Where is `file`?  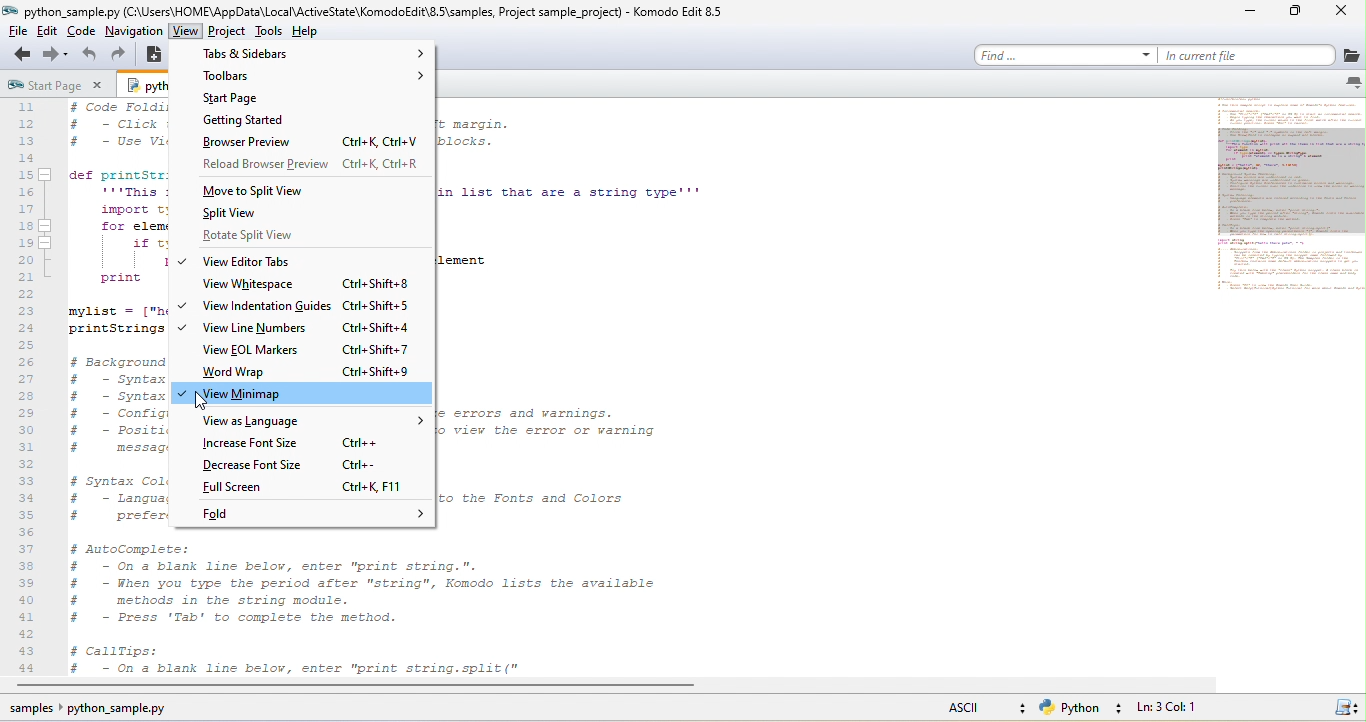 file is located at coordinates (16, 33).